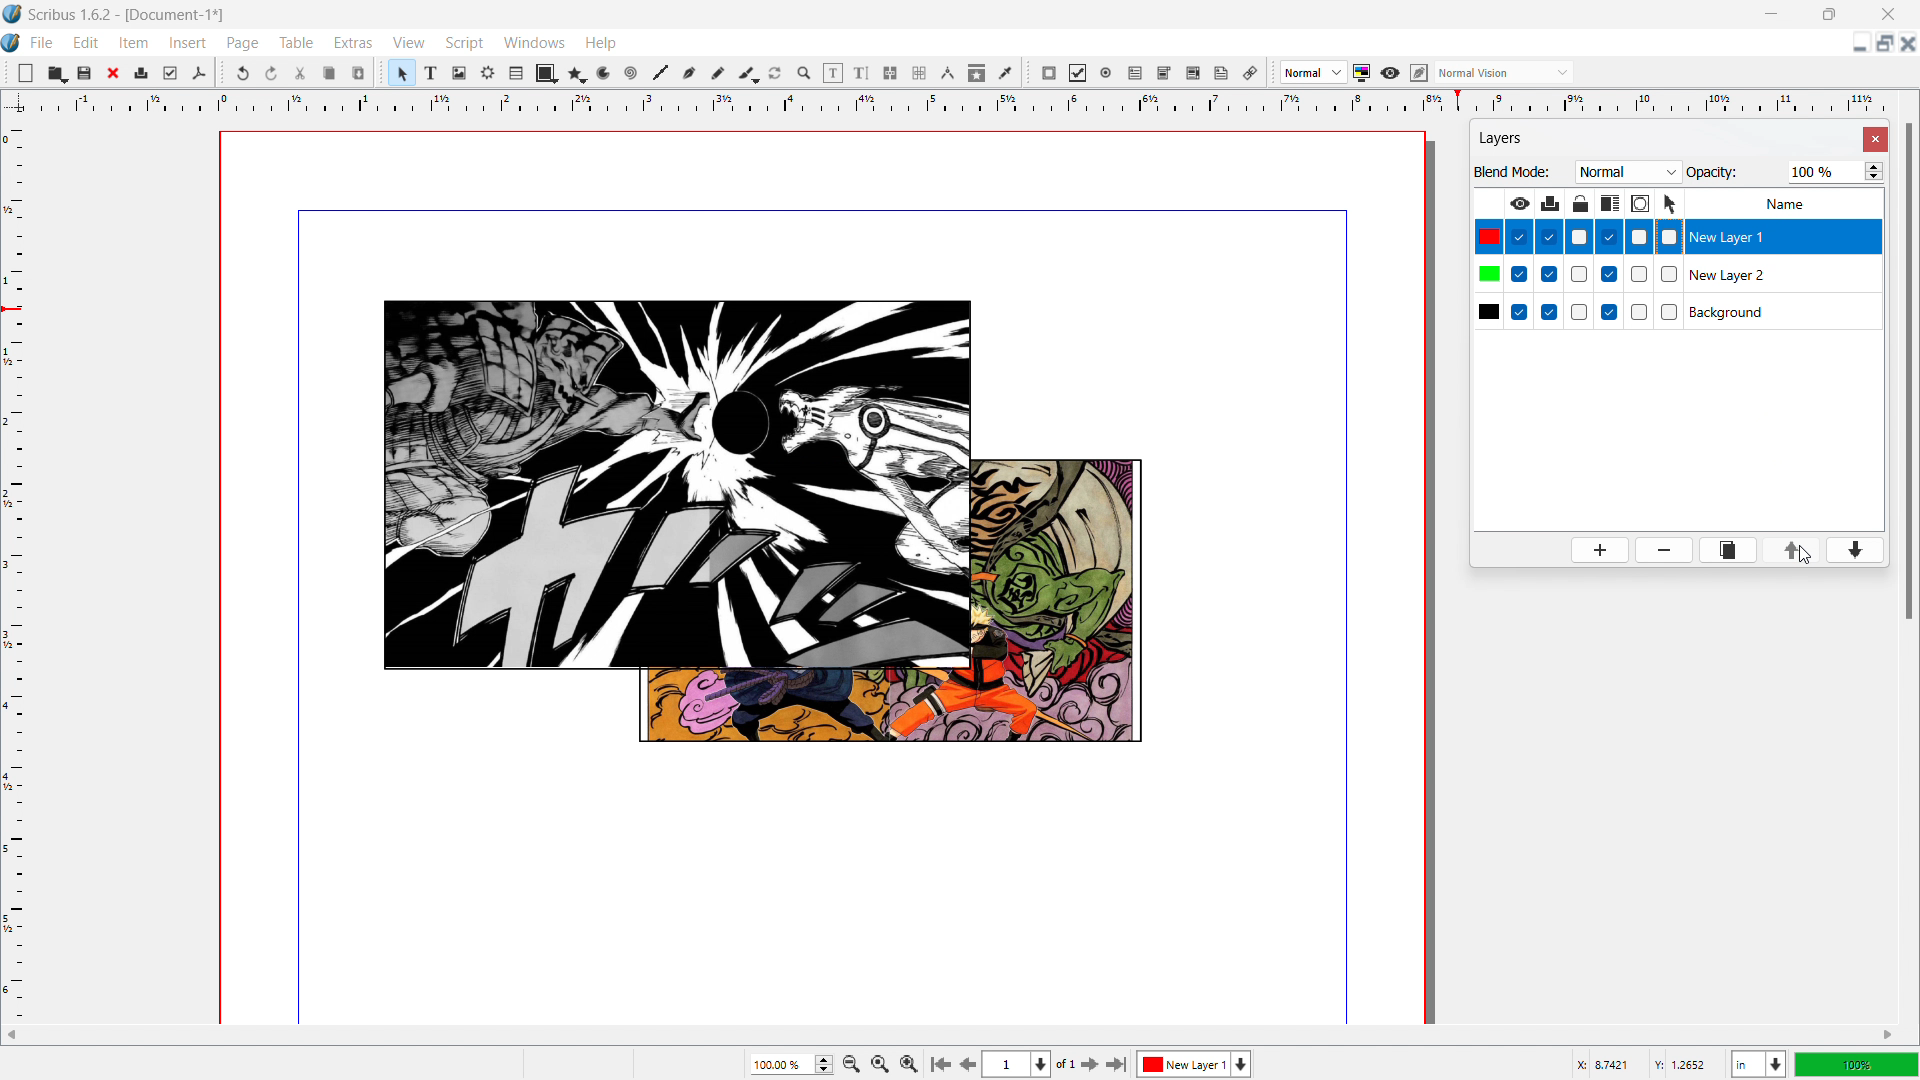  Describe the element at coordinates (1908, 43) in the screenshot. I see `close document` at that location.